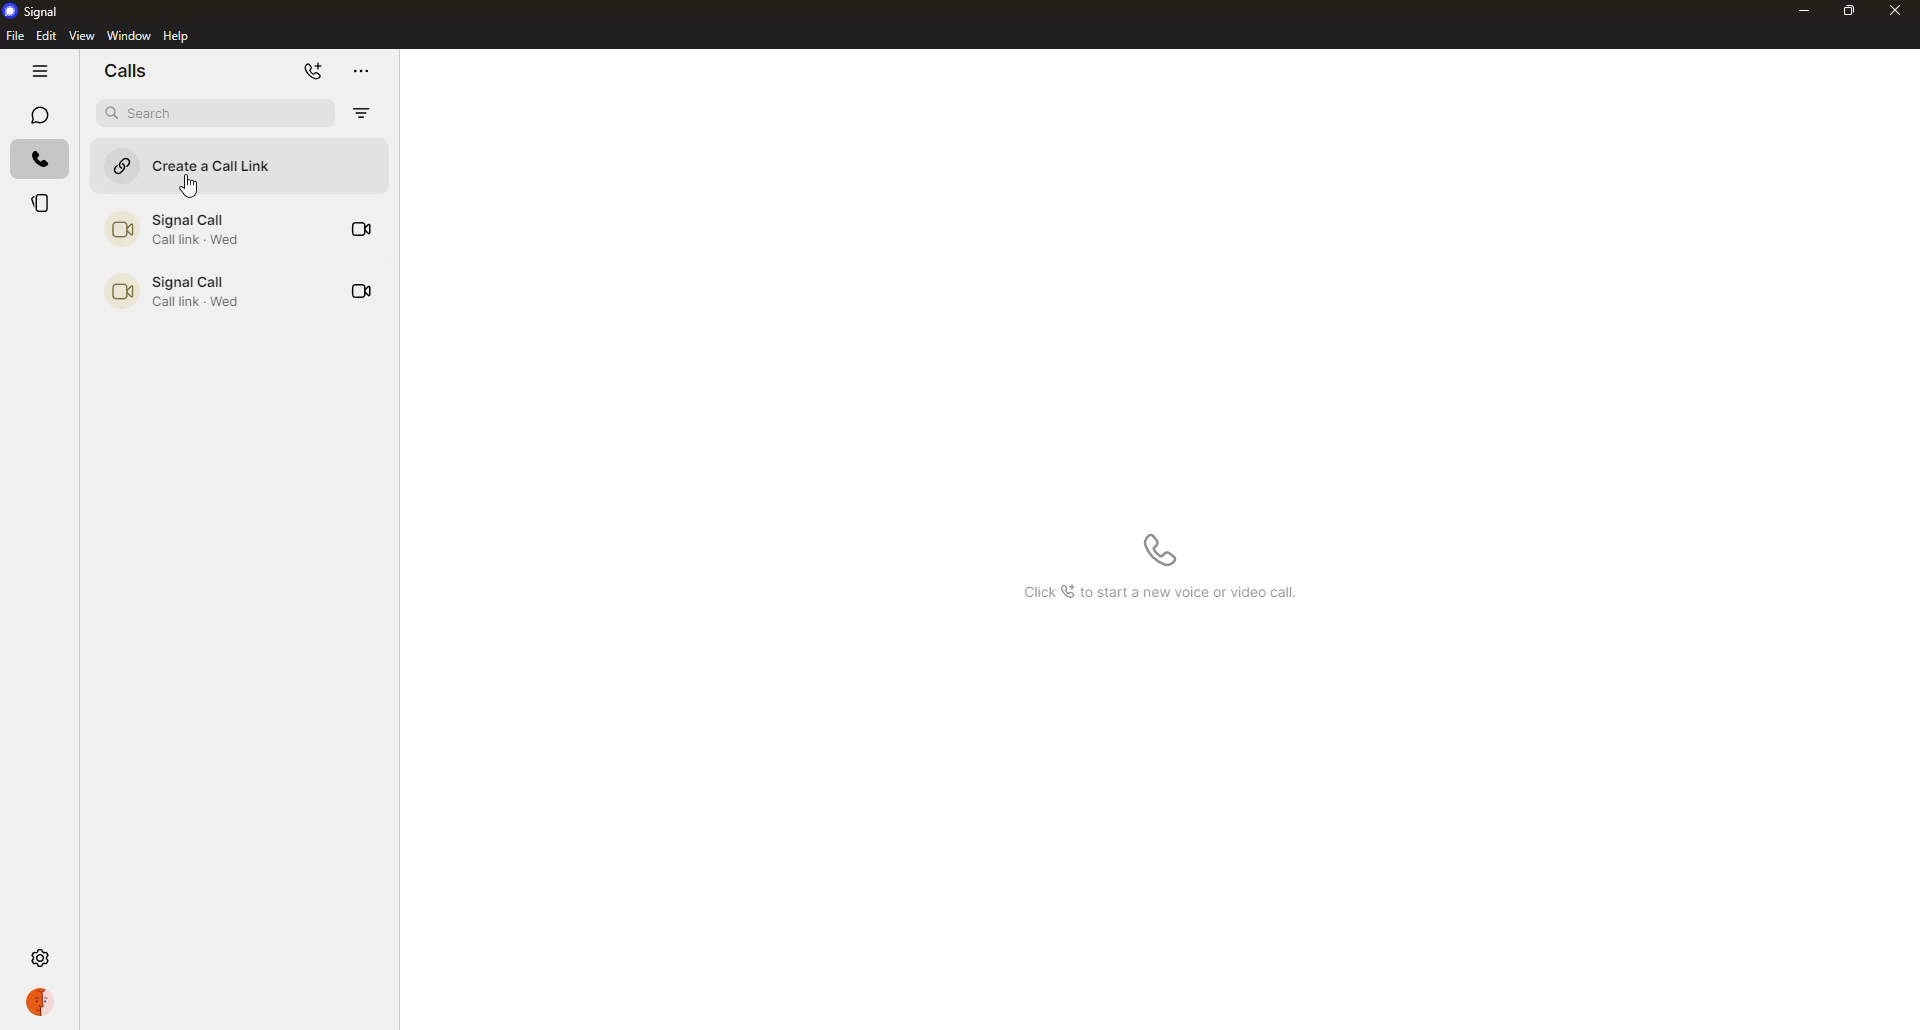 The image size is (1920, 1030). I want to click on new call, so click(315, 73).